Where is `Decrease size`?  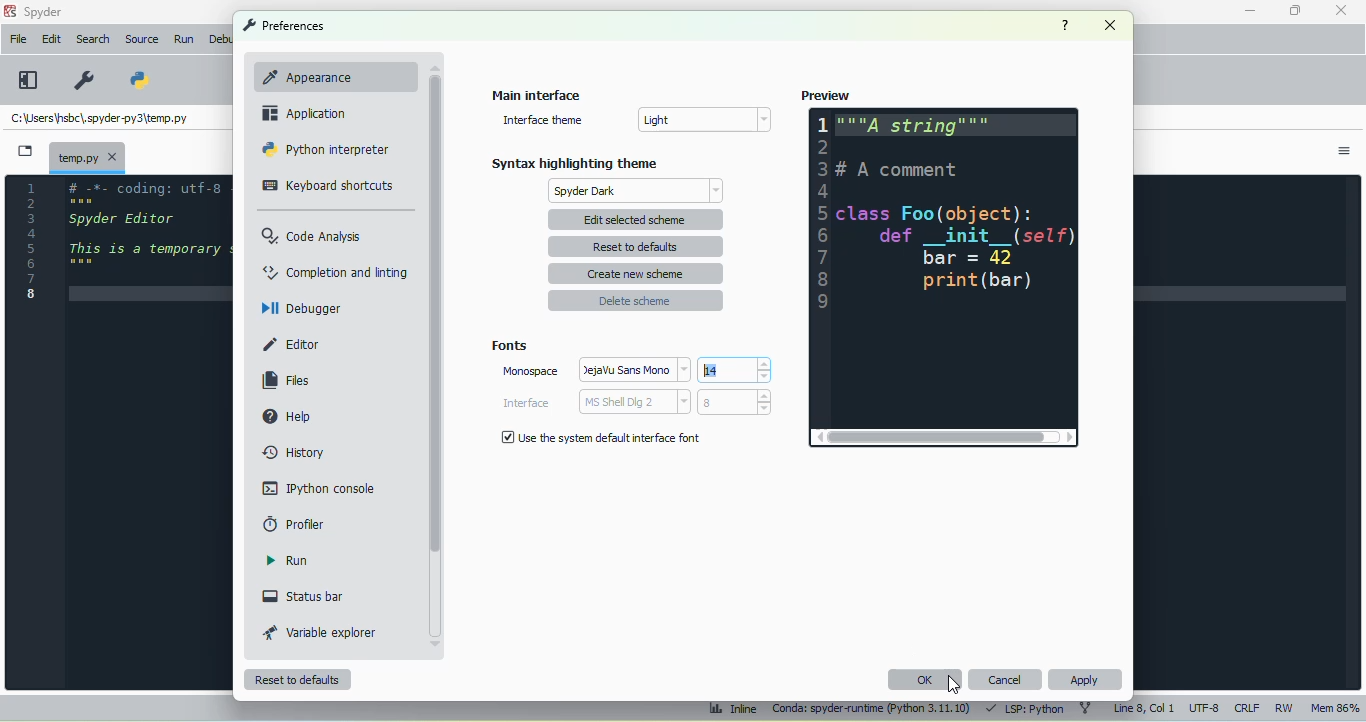
Decrease size is located at coordinates (767, 377).